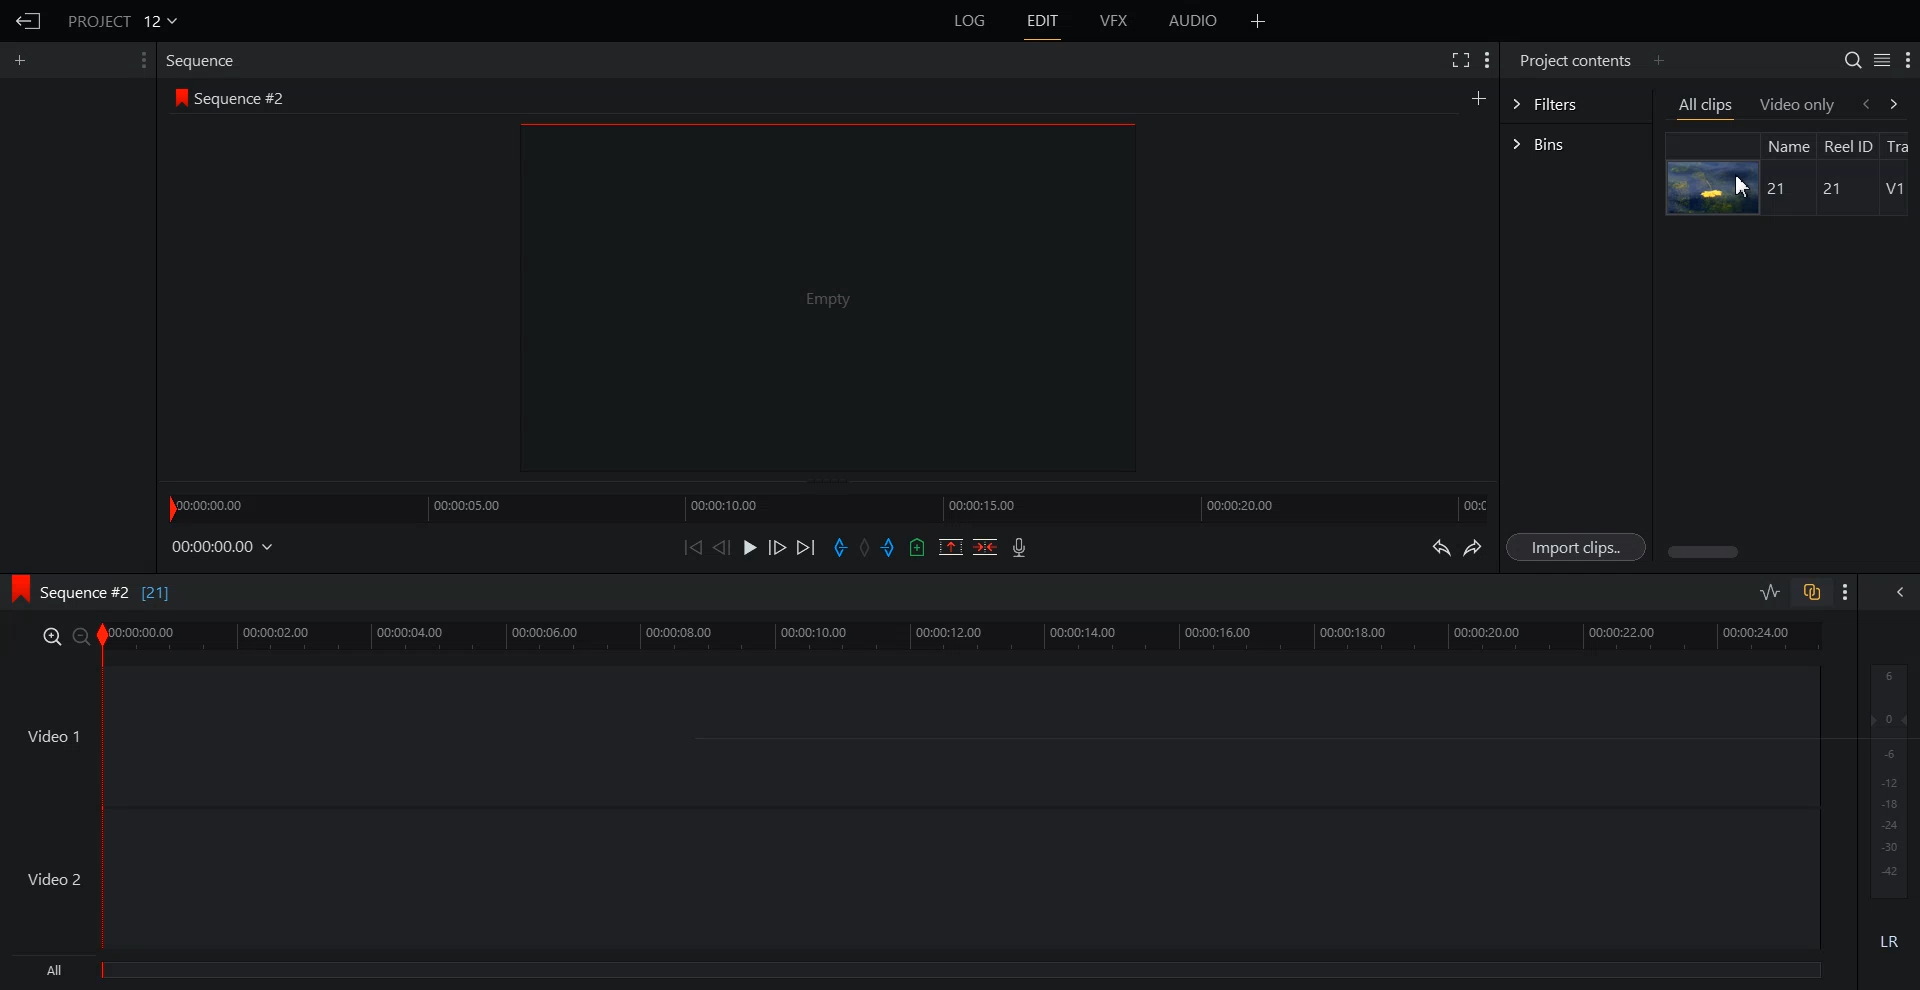 The image size is (1920, 990). I want to click on Video only, so click(1798, 105).